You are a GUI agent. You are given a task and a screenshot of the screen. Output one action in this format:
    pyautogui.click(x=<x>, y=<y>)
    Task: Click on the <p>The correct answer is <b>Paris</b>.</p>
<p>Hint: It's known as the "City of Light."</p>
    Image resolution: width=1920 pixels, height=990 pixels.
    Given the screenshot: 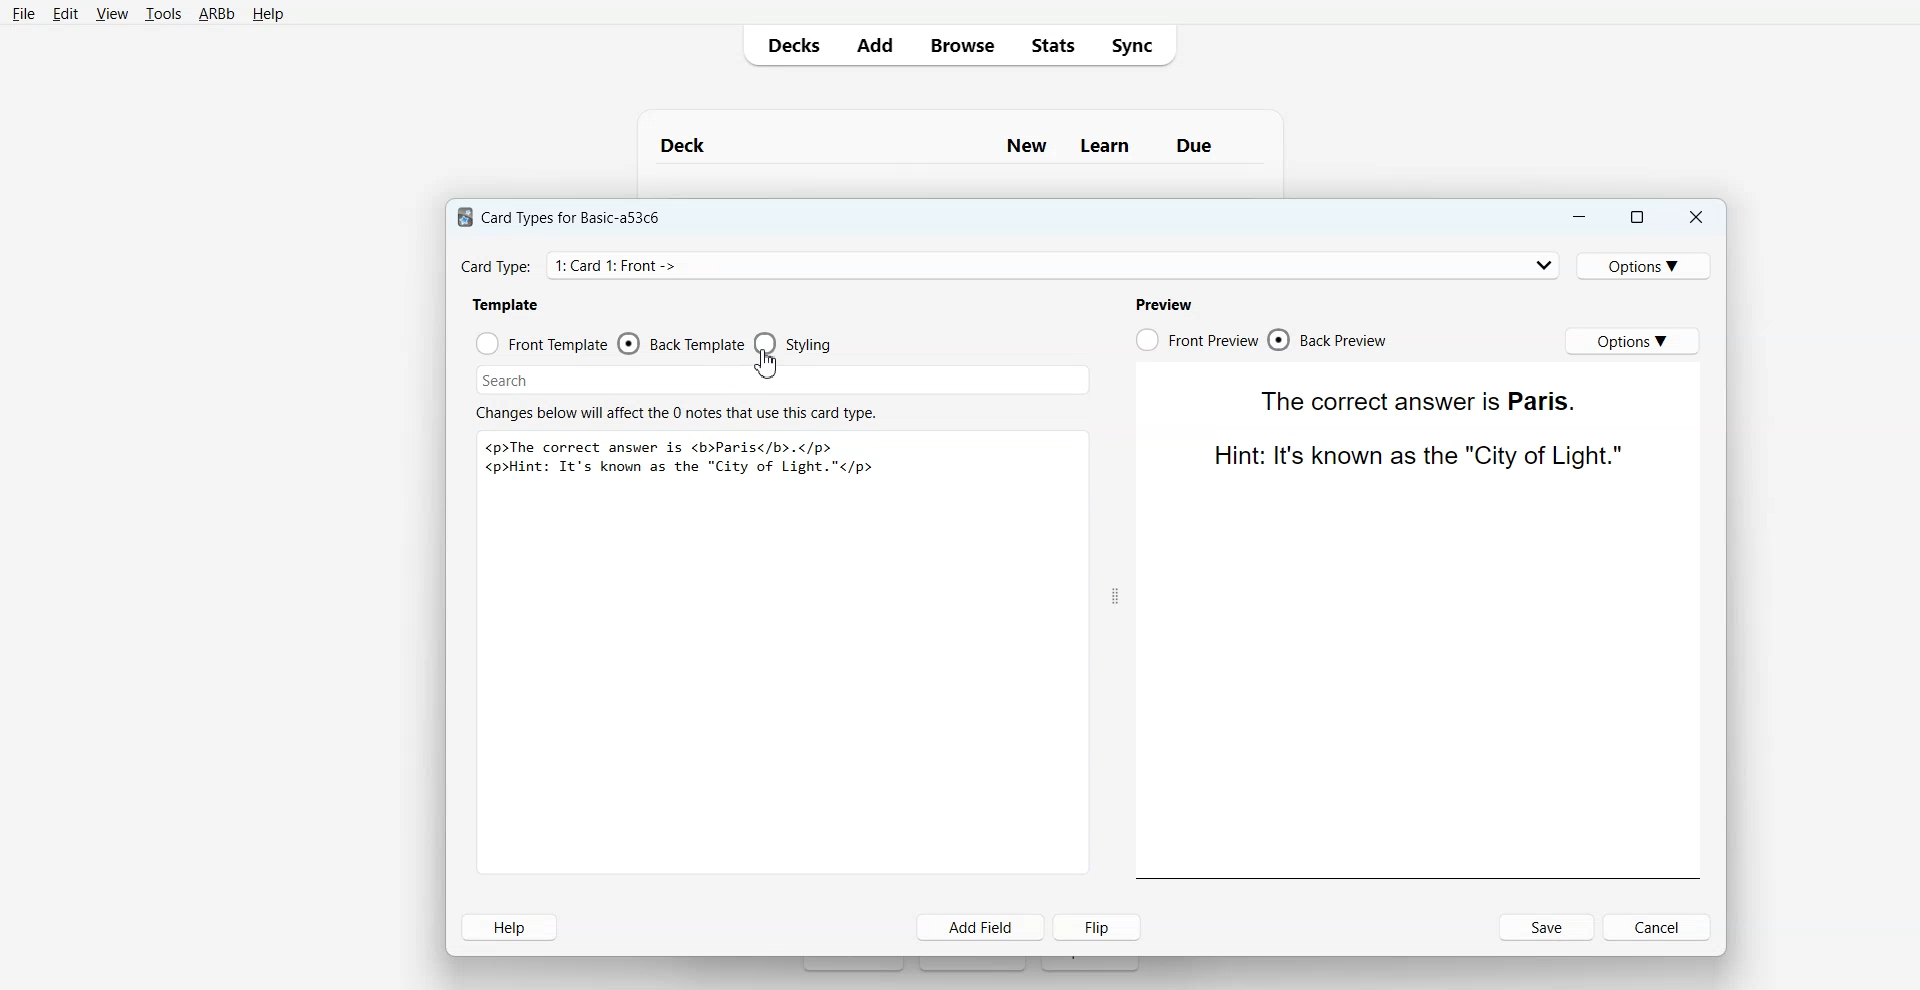 What is the action you would take?
    pyautogui.click(x=682, y=458)
    